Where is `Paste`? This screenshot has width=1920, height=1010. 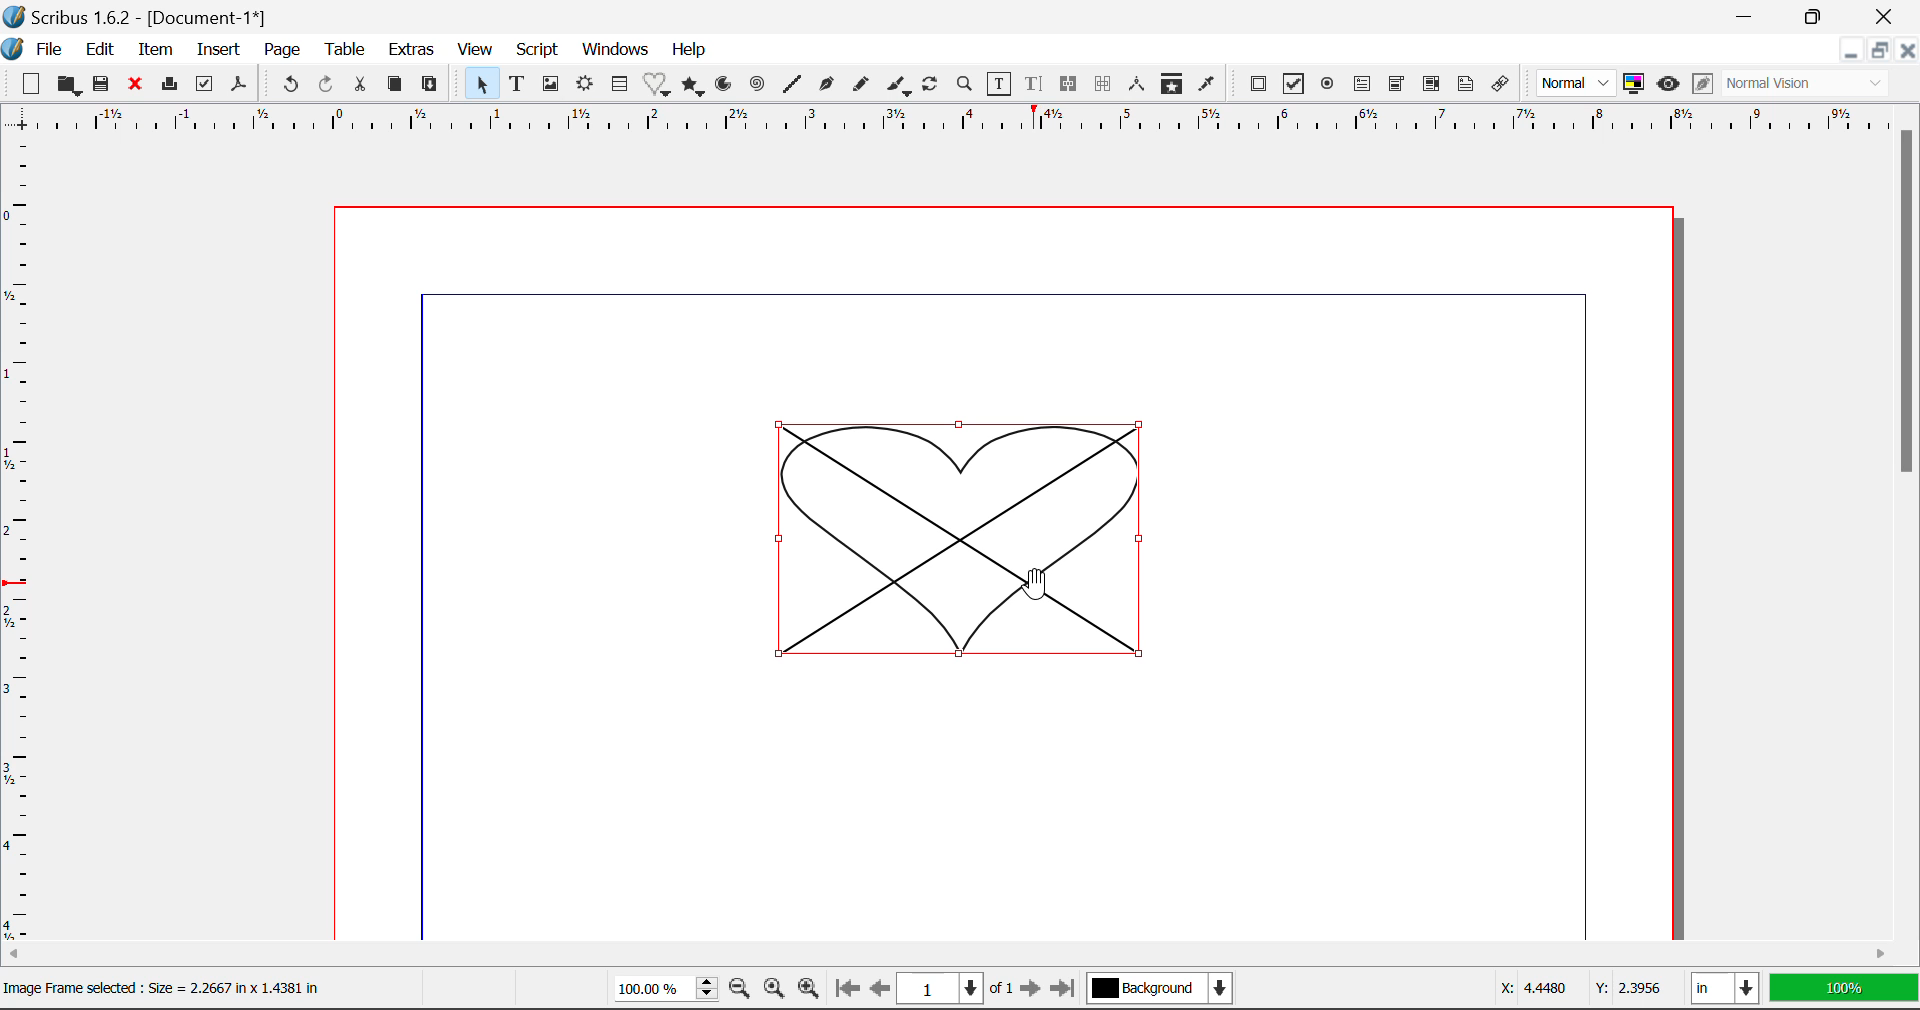 Paste is located at coordinates (434, 83).